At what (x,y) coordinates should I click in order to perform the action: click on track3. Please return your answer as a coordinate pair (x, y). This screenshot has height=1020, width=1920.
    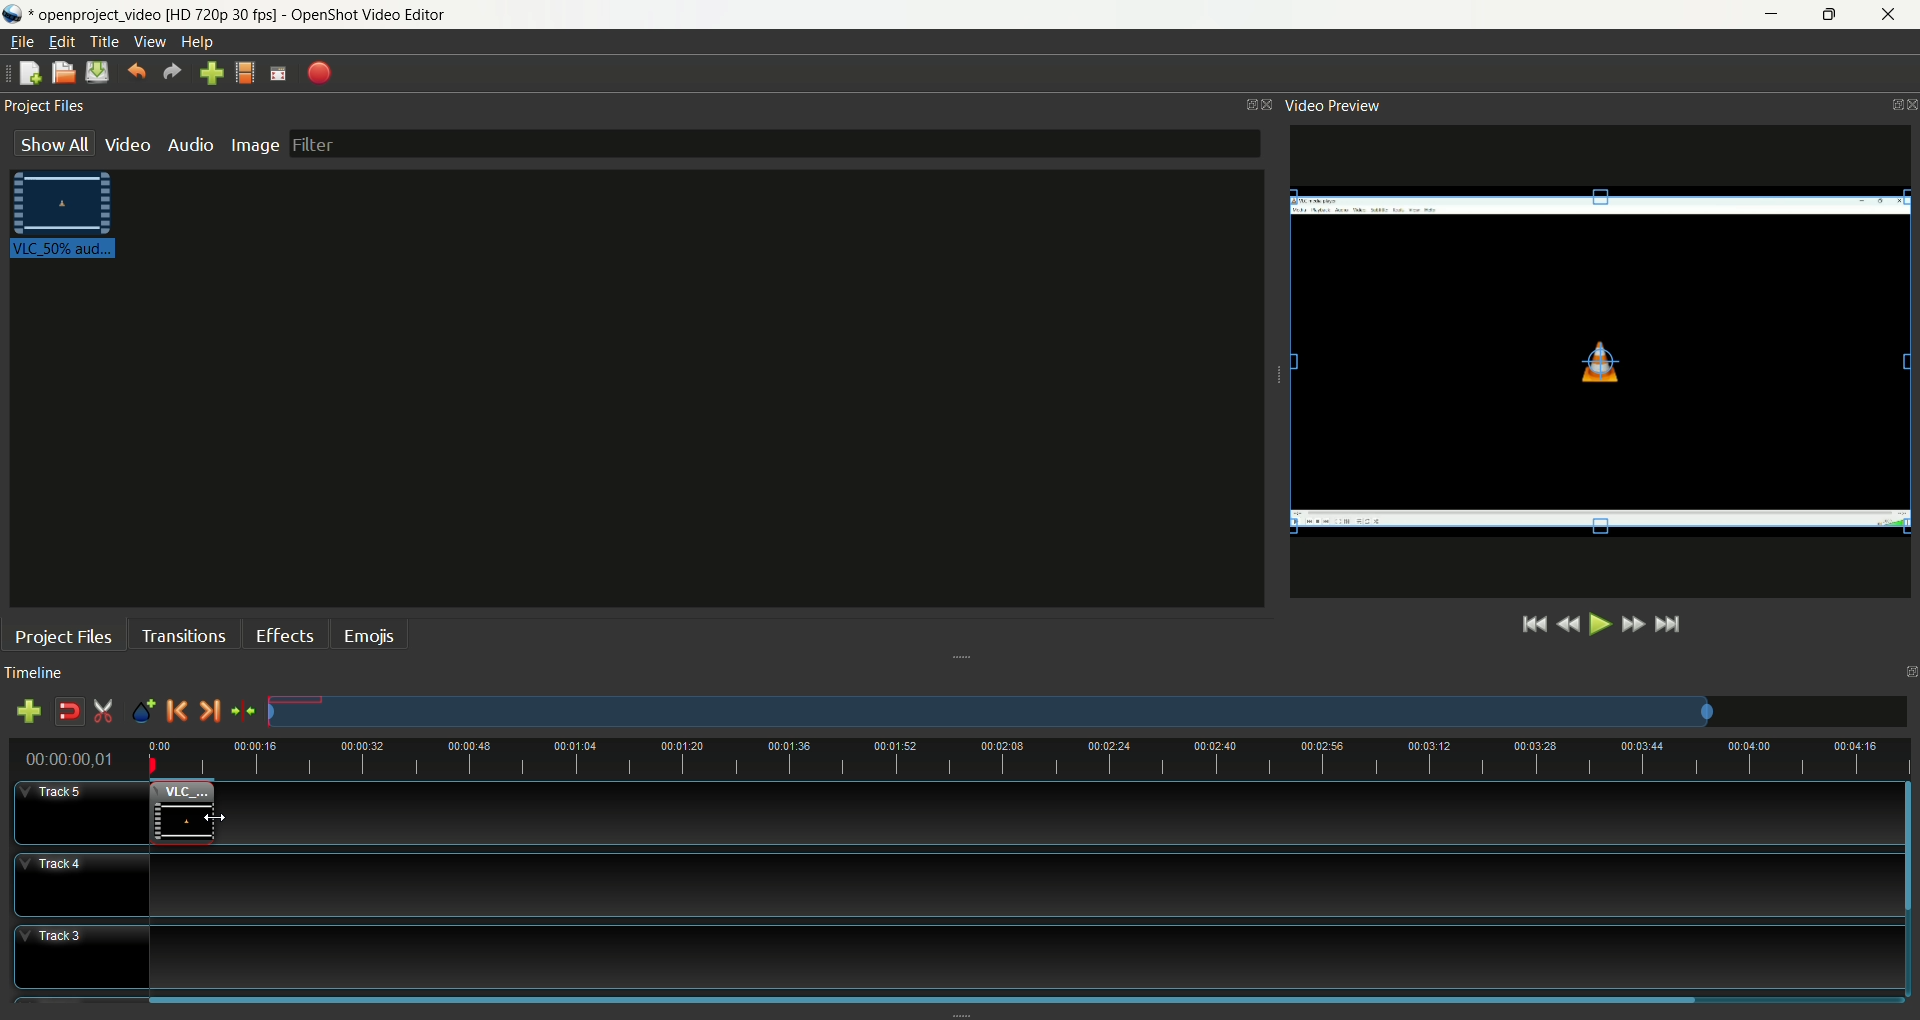
    Looking at the image, I should click on (80, 955).